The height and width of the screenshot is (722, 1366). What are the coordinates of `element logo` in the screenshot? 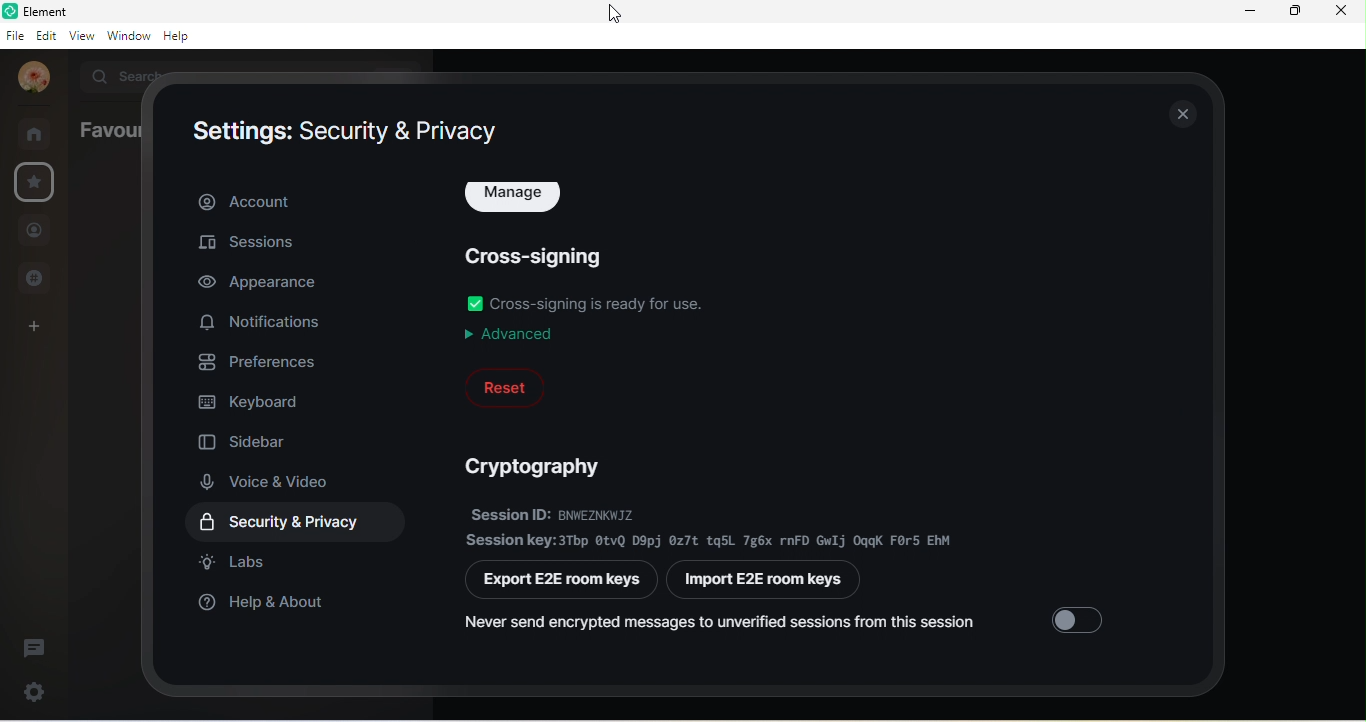 It's located at (9, 10).